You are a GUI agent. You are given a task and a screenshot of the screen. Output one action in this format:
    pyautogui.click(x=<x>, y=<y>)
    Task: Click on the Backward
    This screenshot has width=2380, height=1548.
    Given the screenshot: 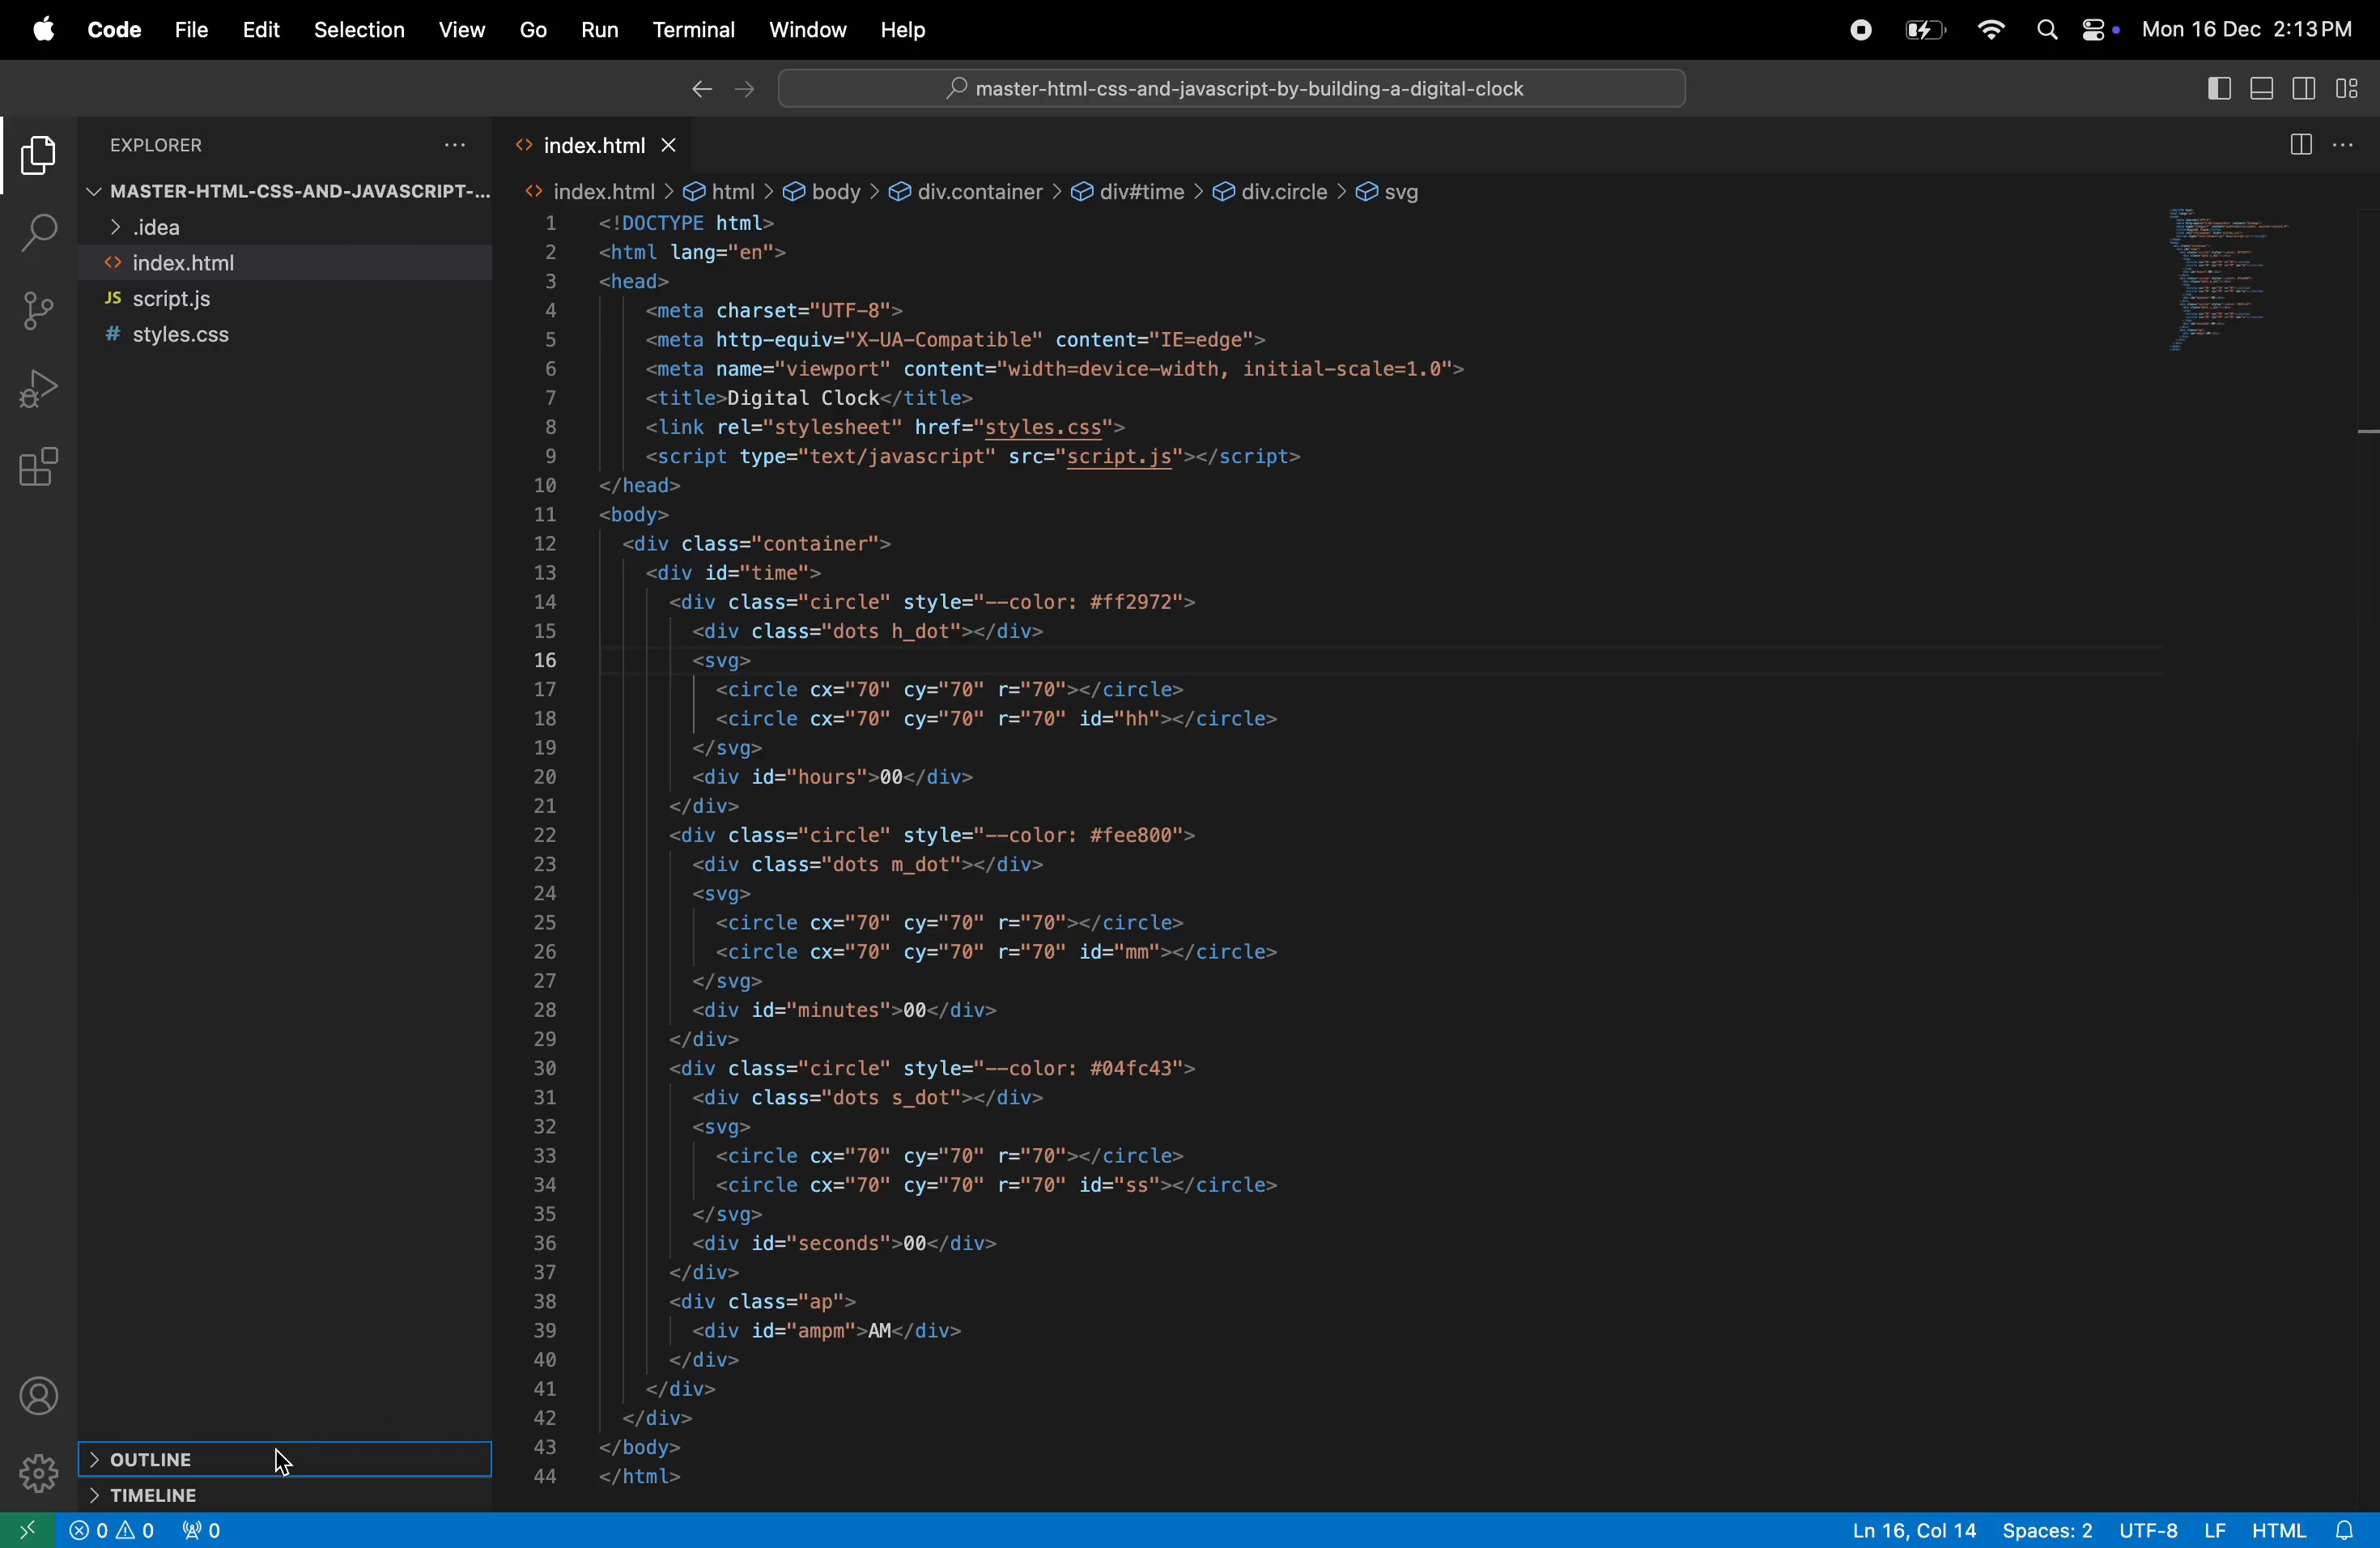 What is the action you would take?
    pyautogui.click(x=698, y=88)
    